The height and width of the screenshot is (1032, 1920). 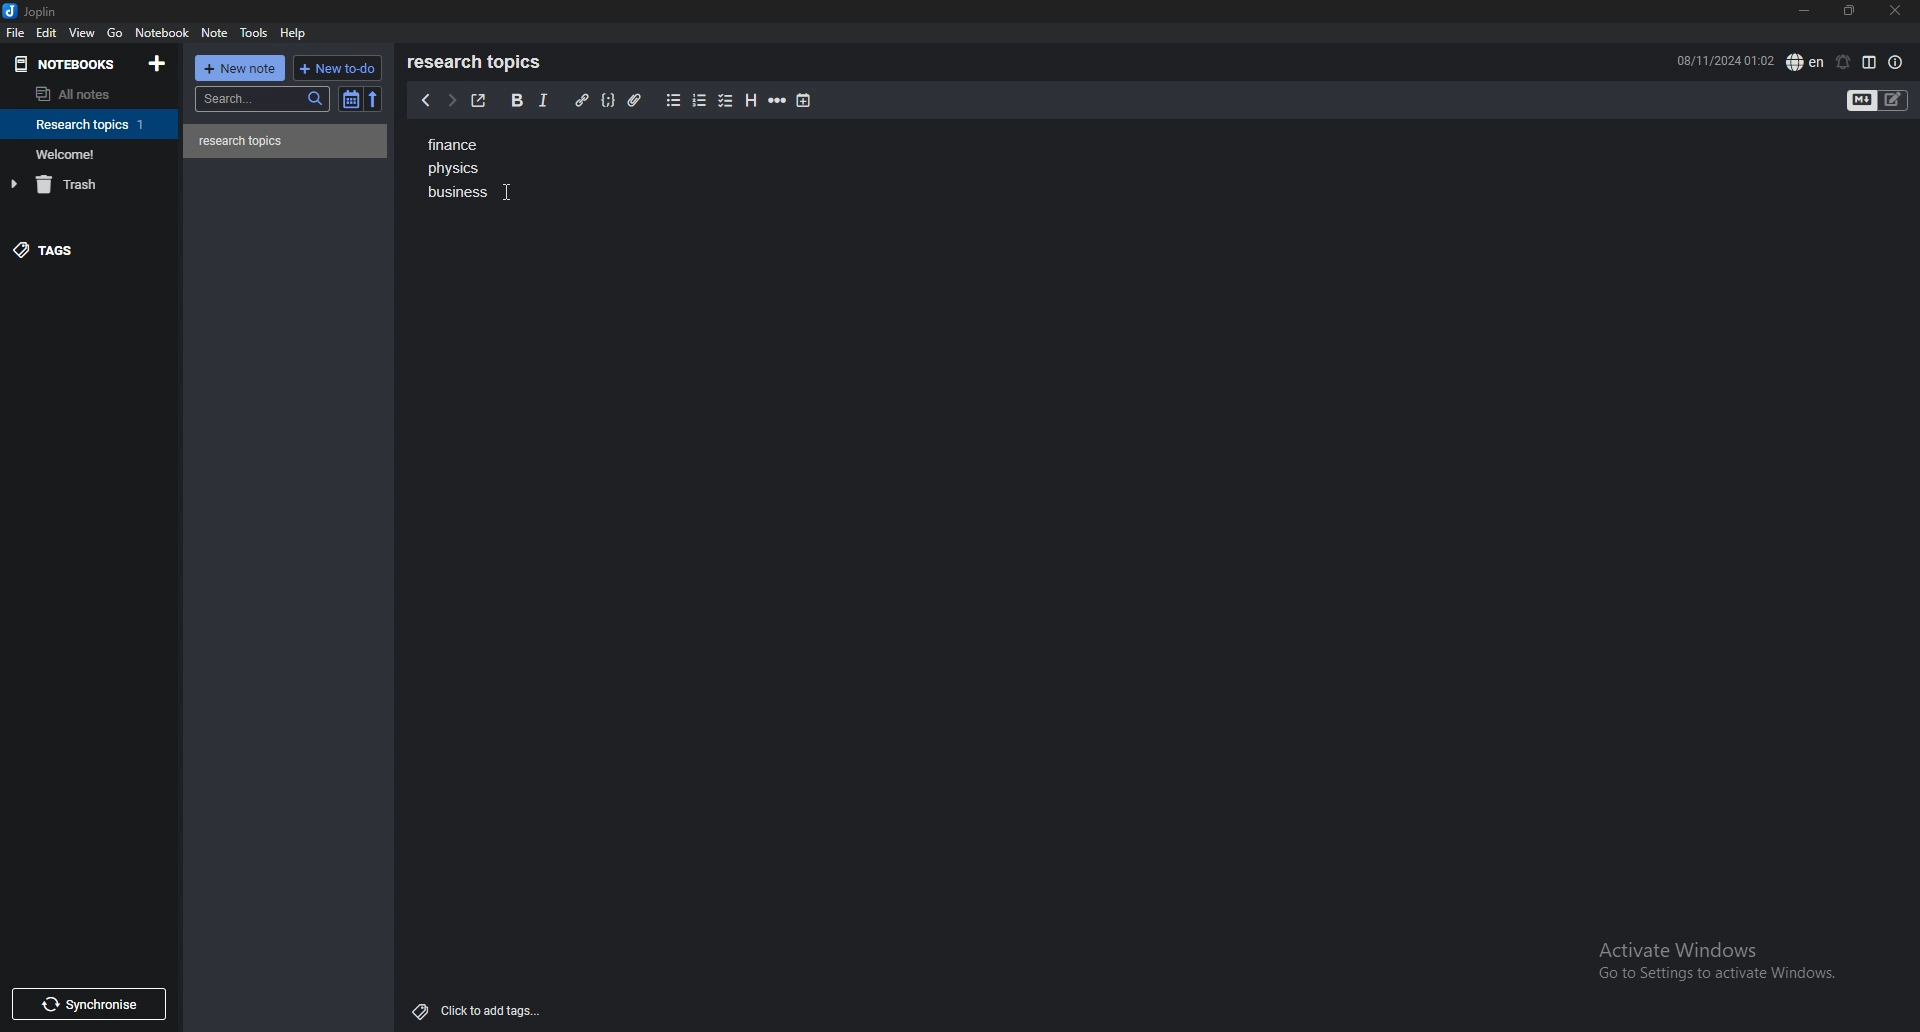 I want to click on italic, so click(x=543, y=100).